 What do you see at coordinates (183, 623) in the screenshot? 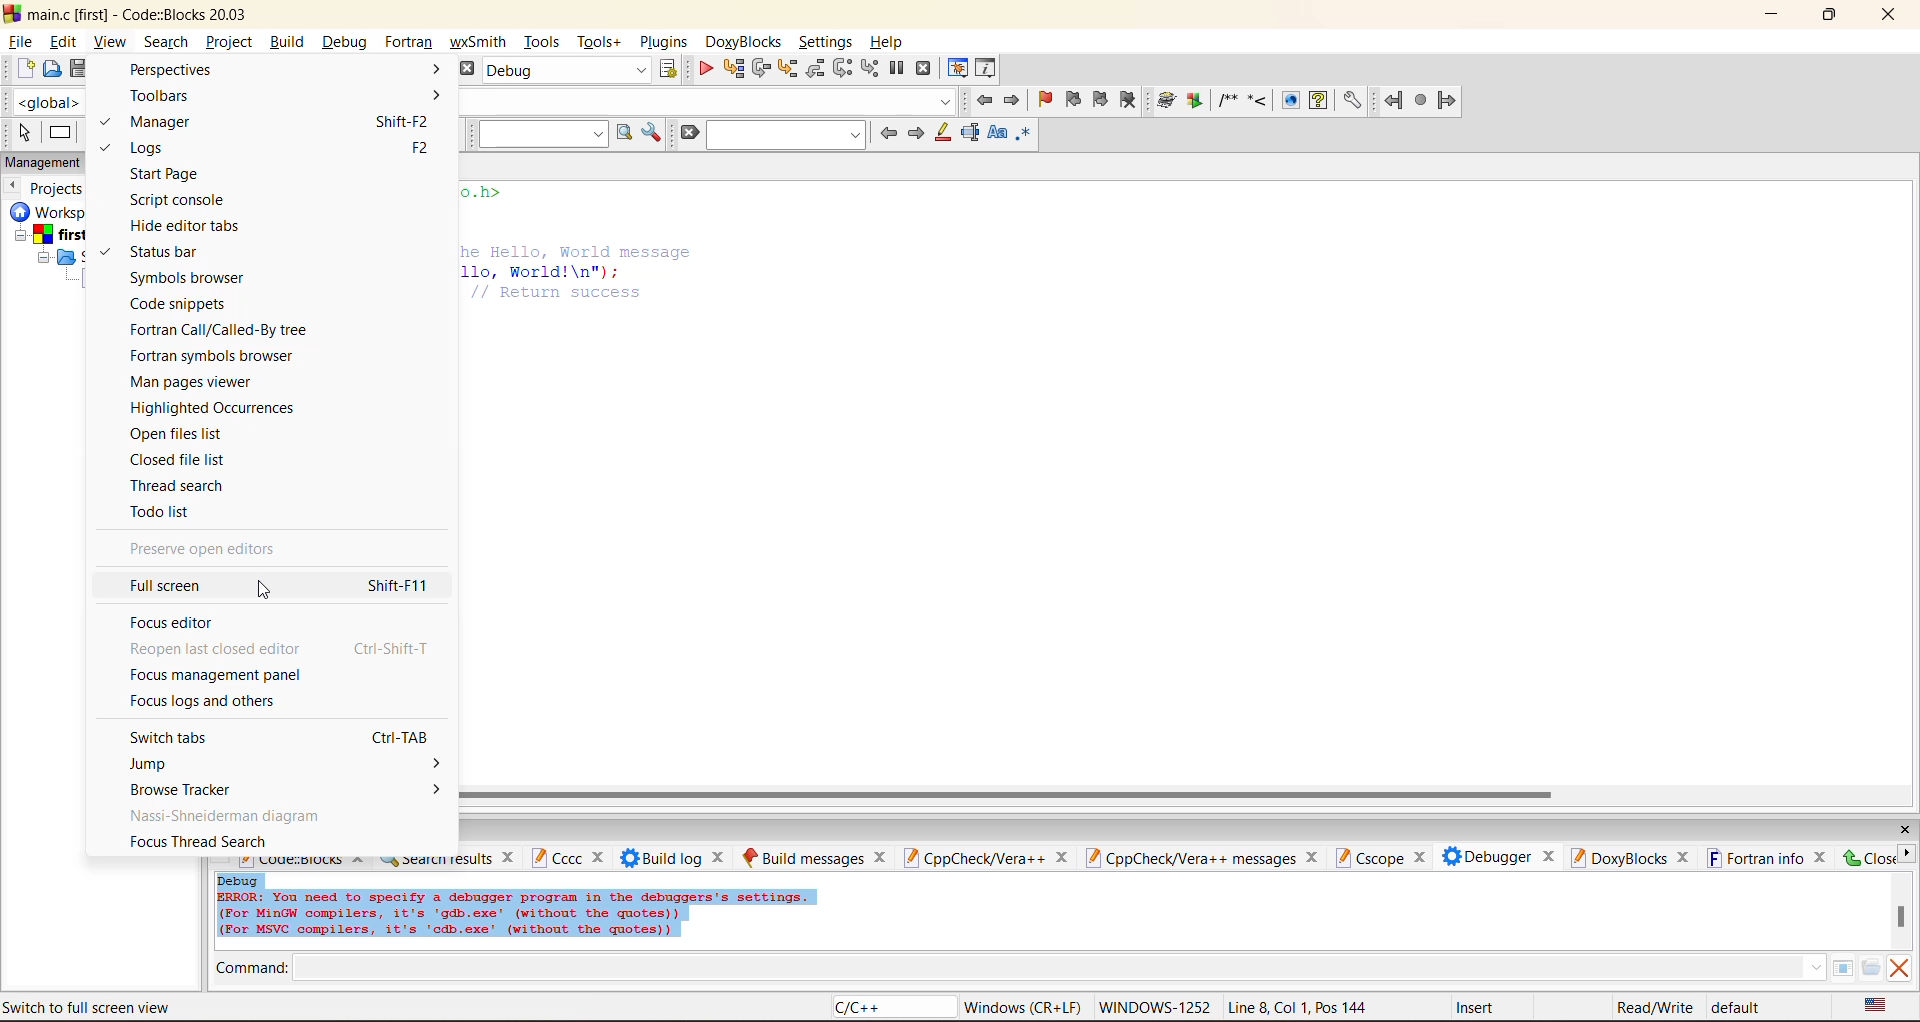
I see `focus editor` at bounding box center [183, 623].